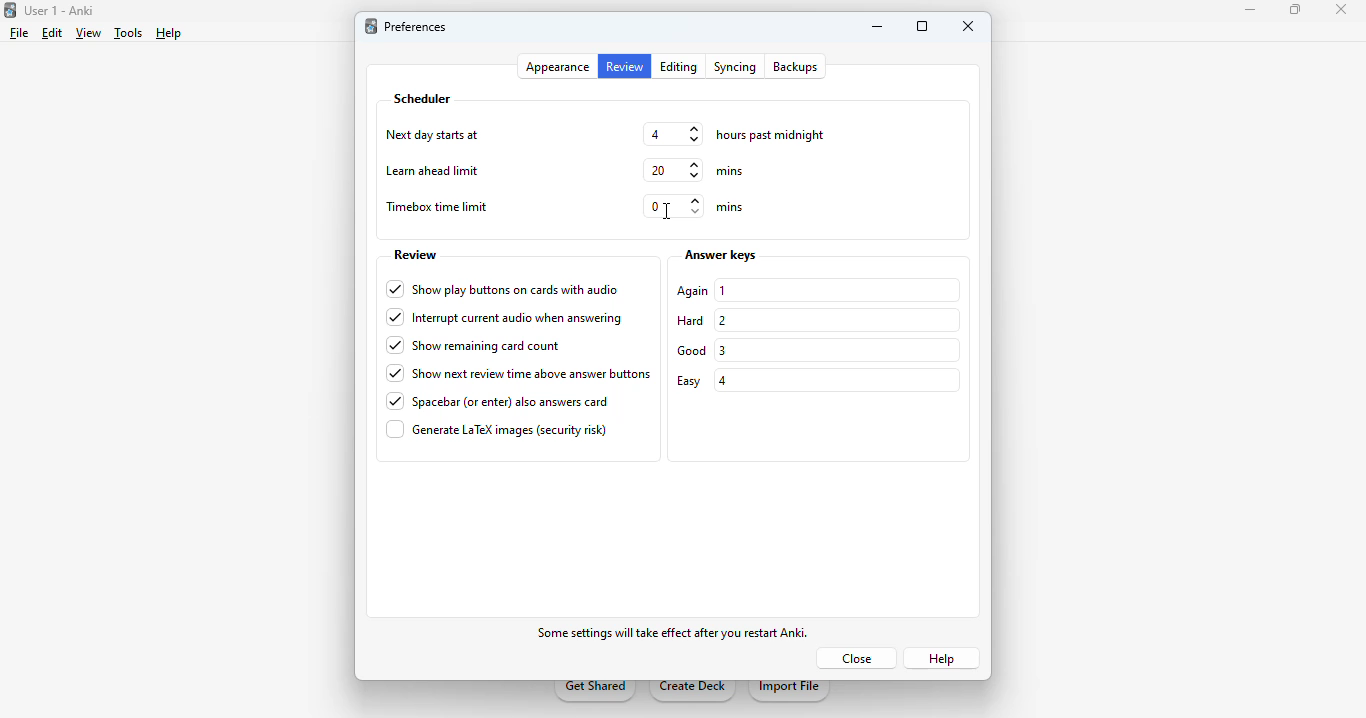 This screenshot has width=1366, height=718. Describe the element at coordinates (497, 429) in the screenshot. I see `generate LaTex images (security risk)` at that location.